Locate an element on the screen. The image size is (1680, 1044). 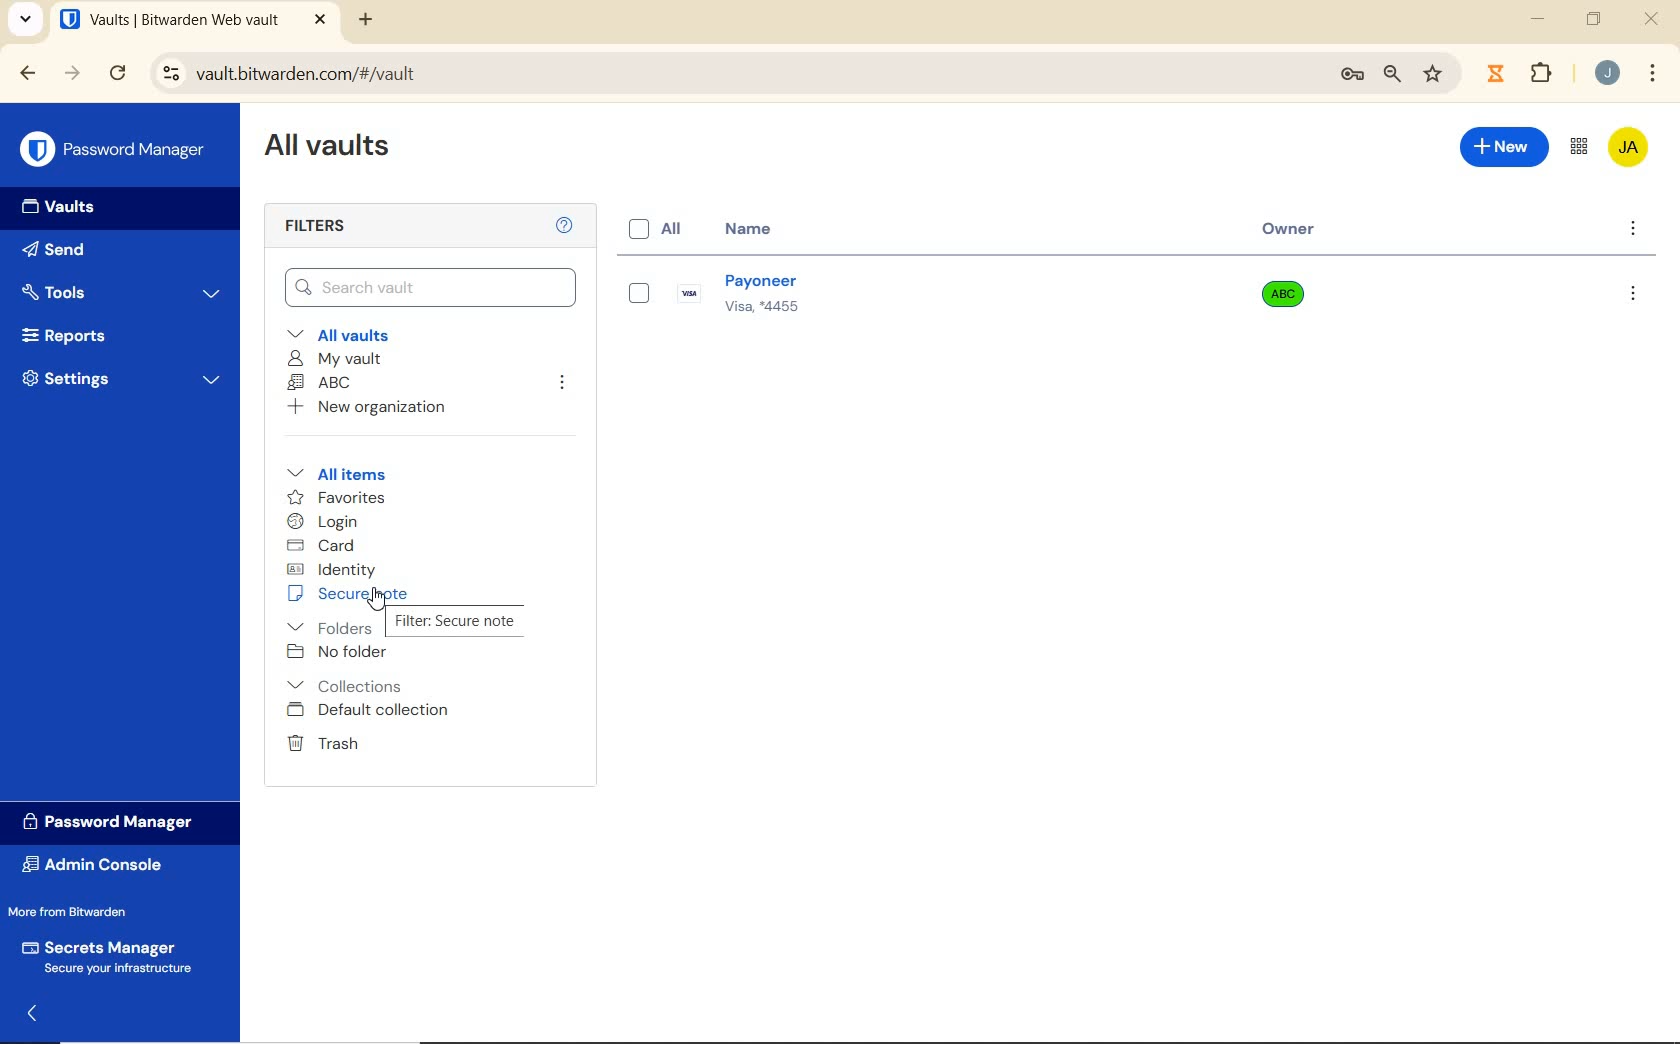
Trash is located at coordinates (322, 743).